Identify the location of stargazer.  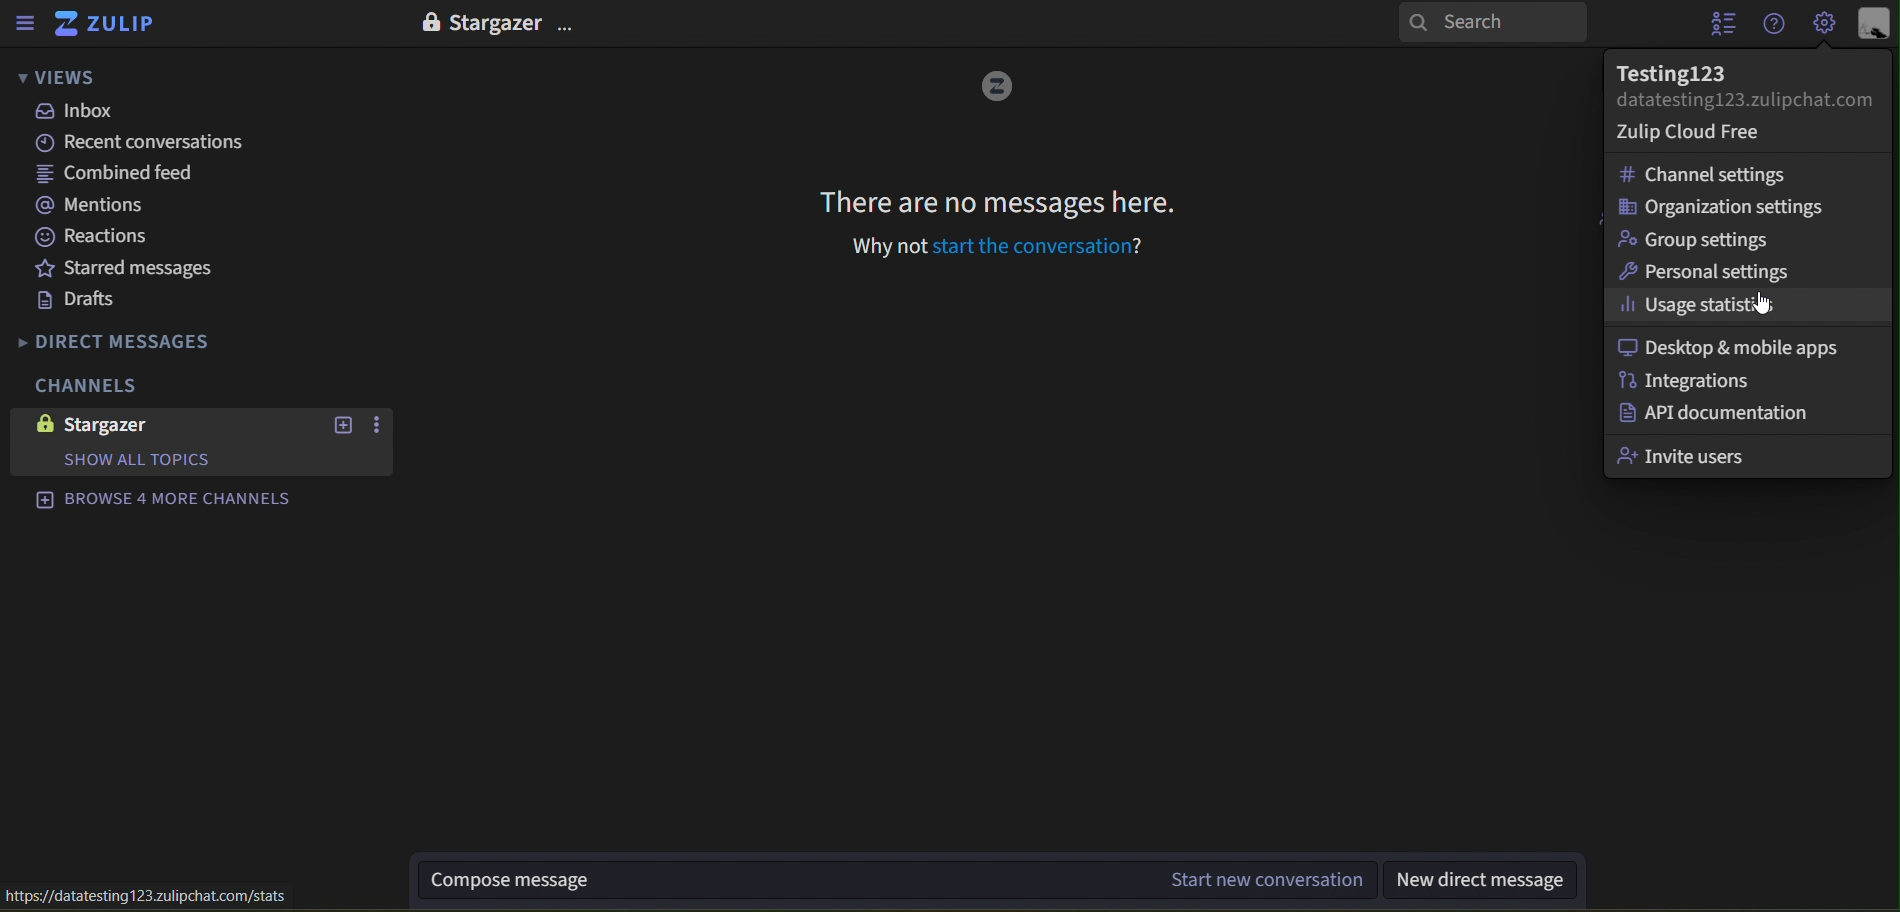
(116, 425).